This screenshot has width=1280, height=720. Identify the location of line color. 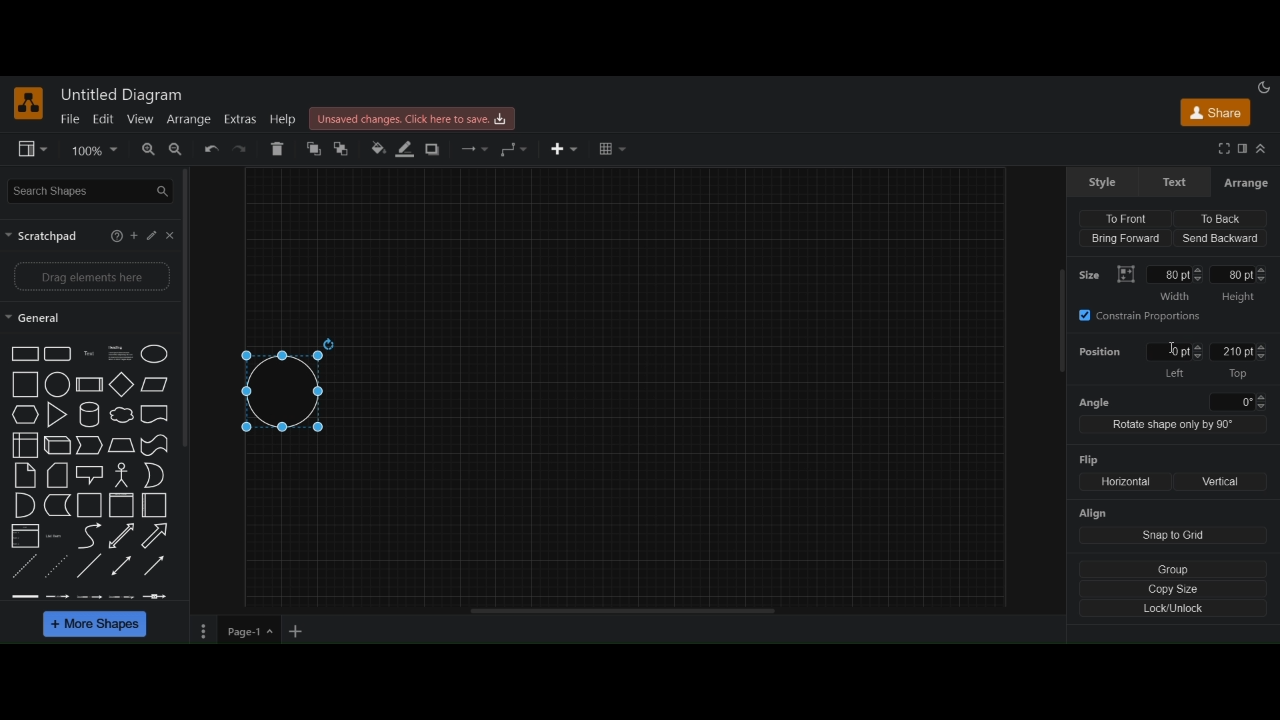
(405, 151).